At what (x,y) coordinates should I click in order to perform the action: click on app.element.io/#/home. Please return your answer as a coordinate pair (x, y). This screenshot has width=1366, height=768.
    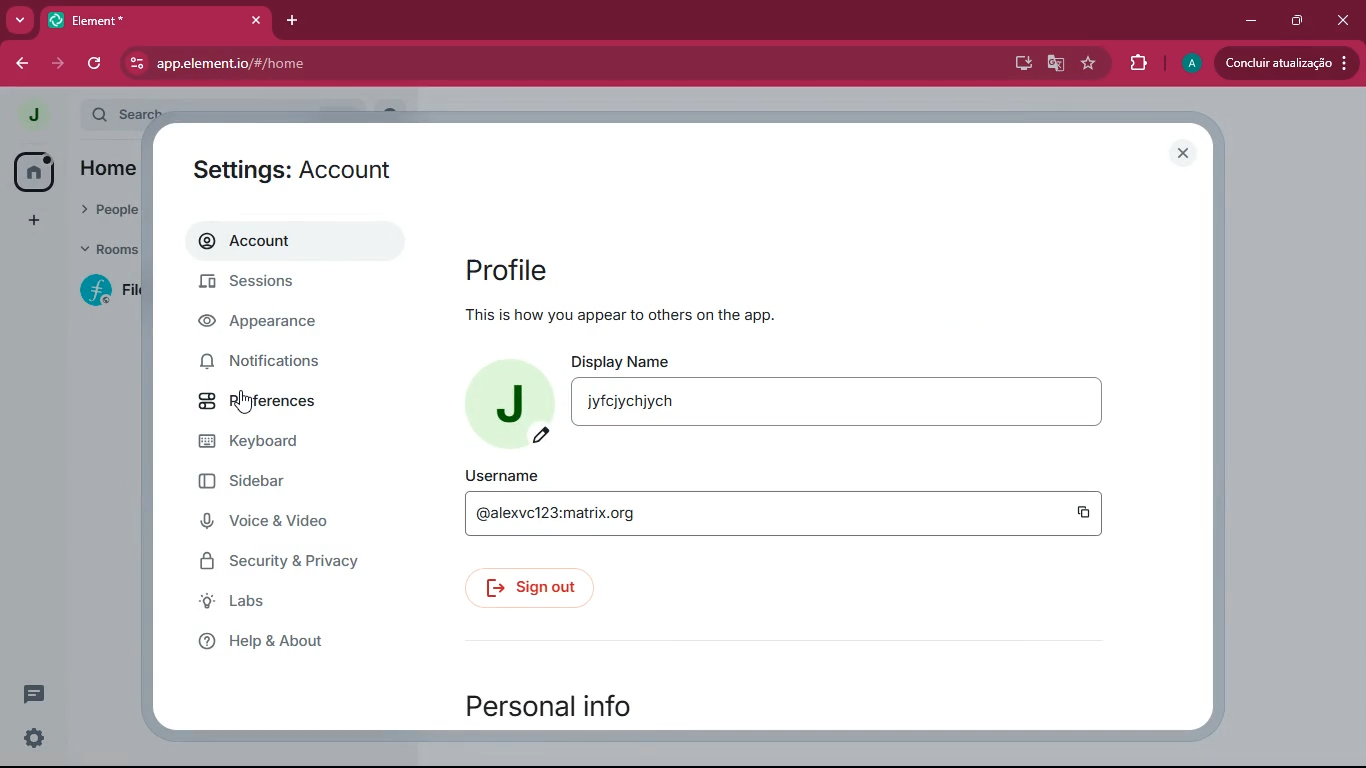
    Looking at the image, I should click on (351, 63).